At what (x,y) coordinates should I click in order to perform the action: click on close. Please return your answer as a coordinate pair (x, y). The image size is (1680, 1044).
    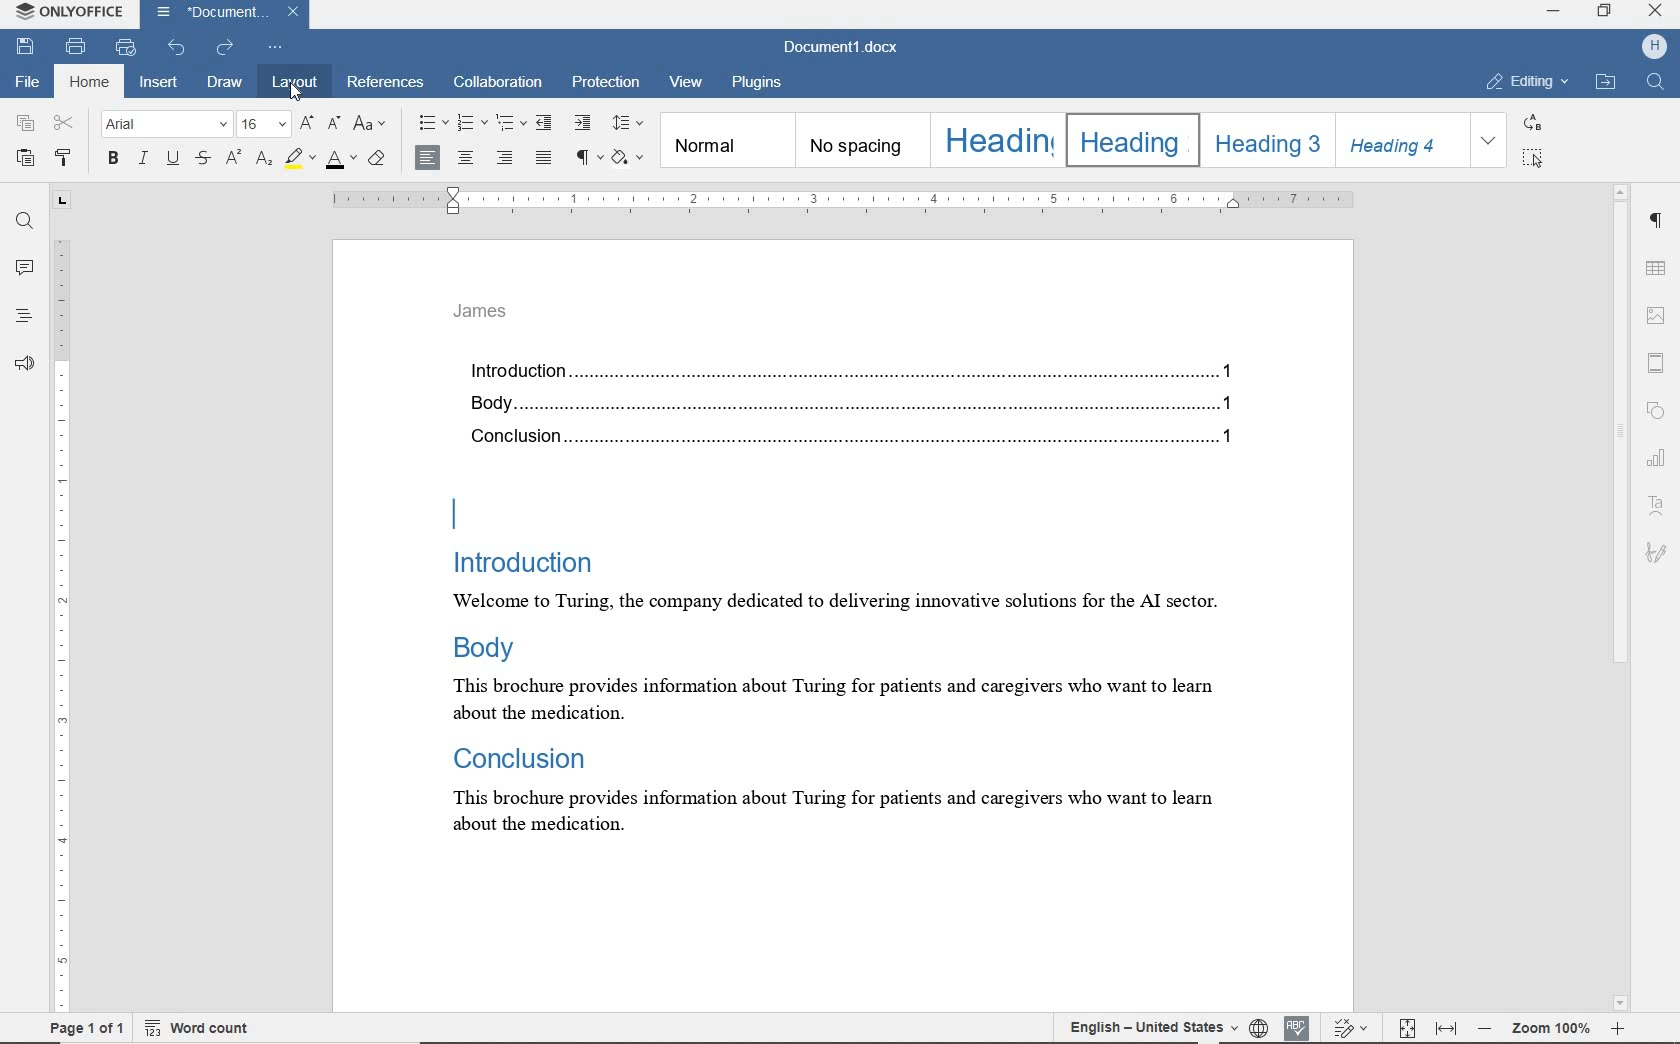
    Looking at the image, I should click on (299, 10).